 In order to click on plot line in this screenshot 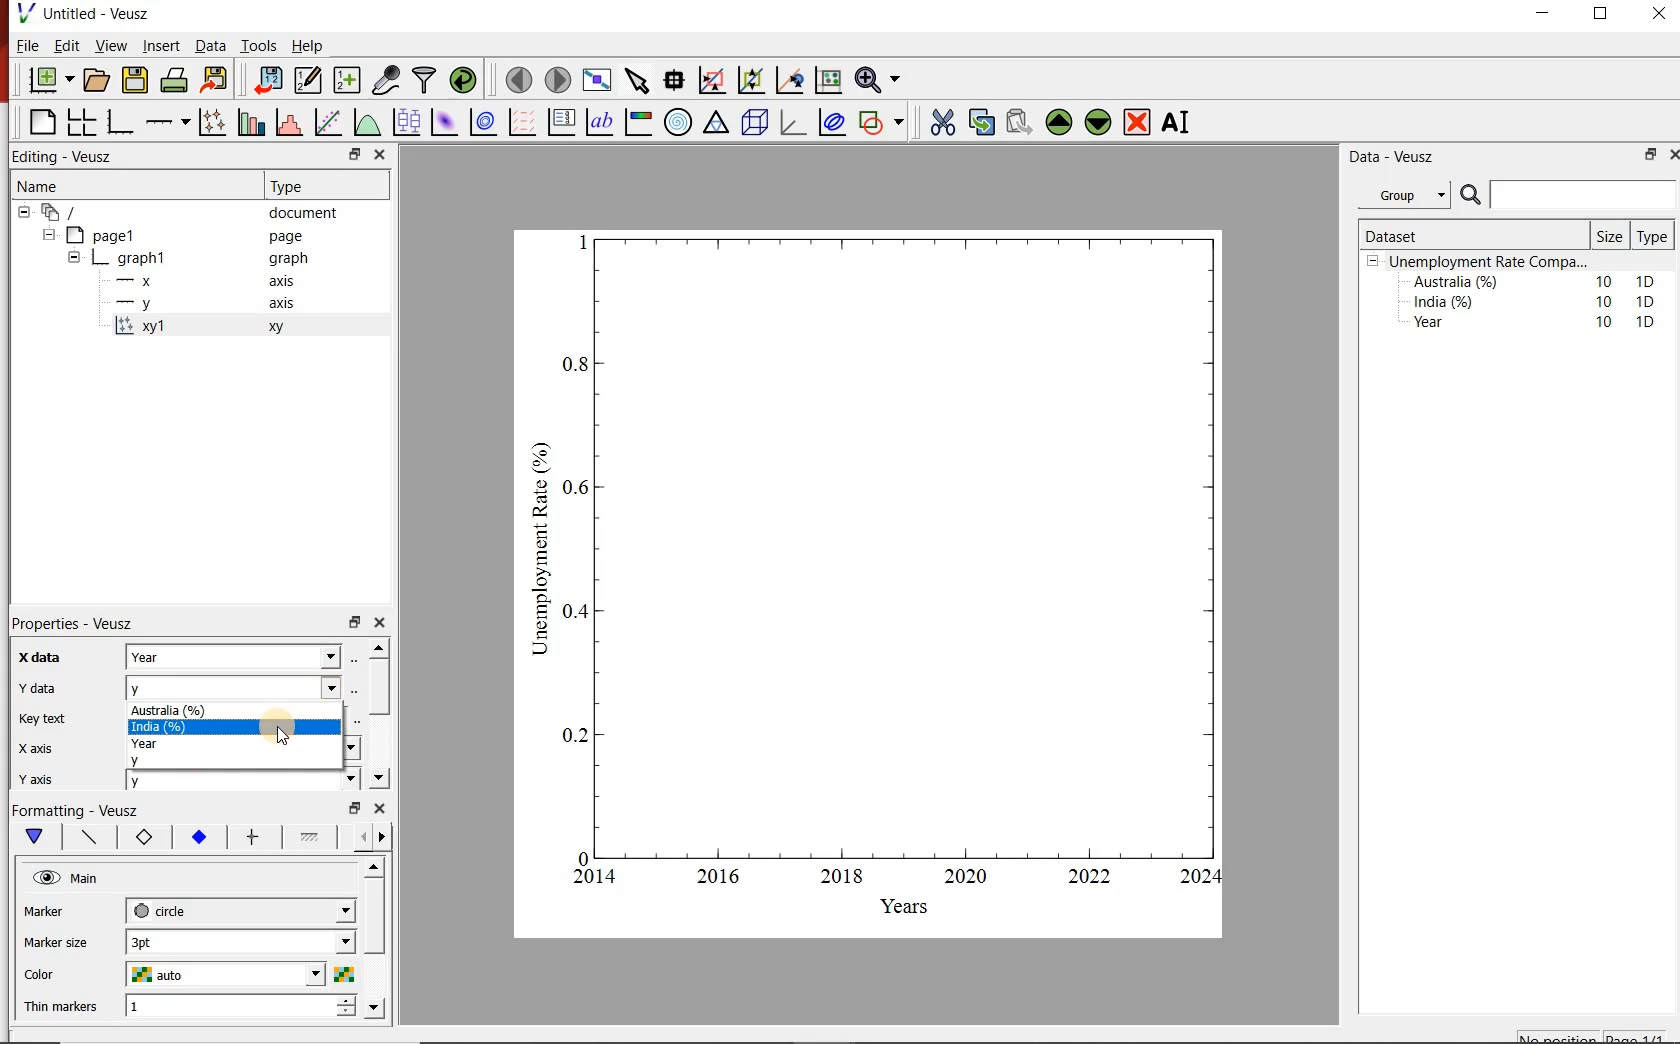, I will do `click(91, 838)`.